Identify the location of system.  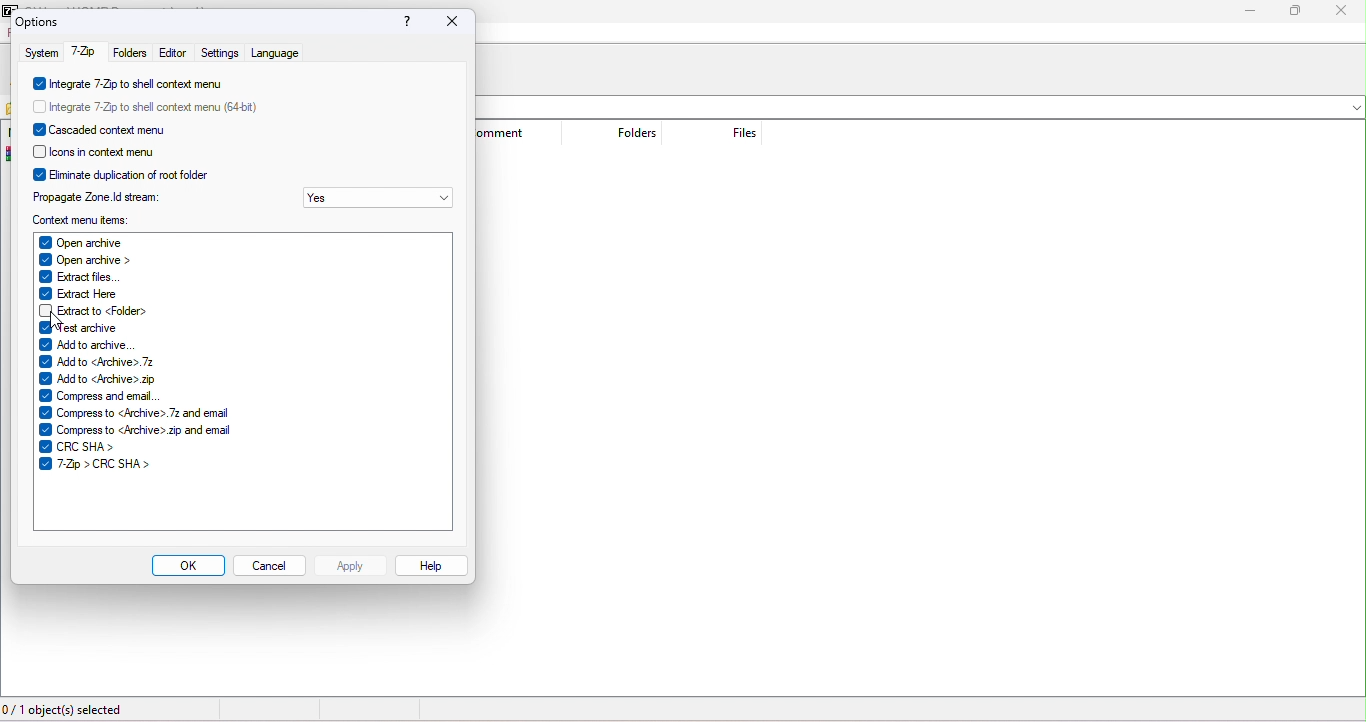
(38, 52).